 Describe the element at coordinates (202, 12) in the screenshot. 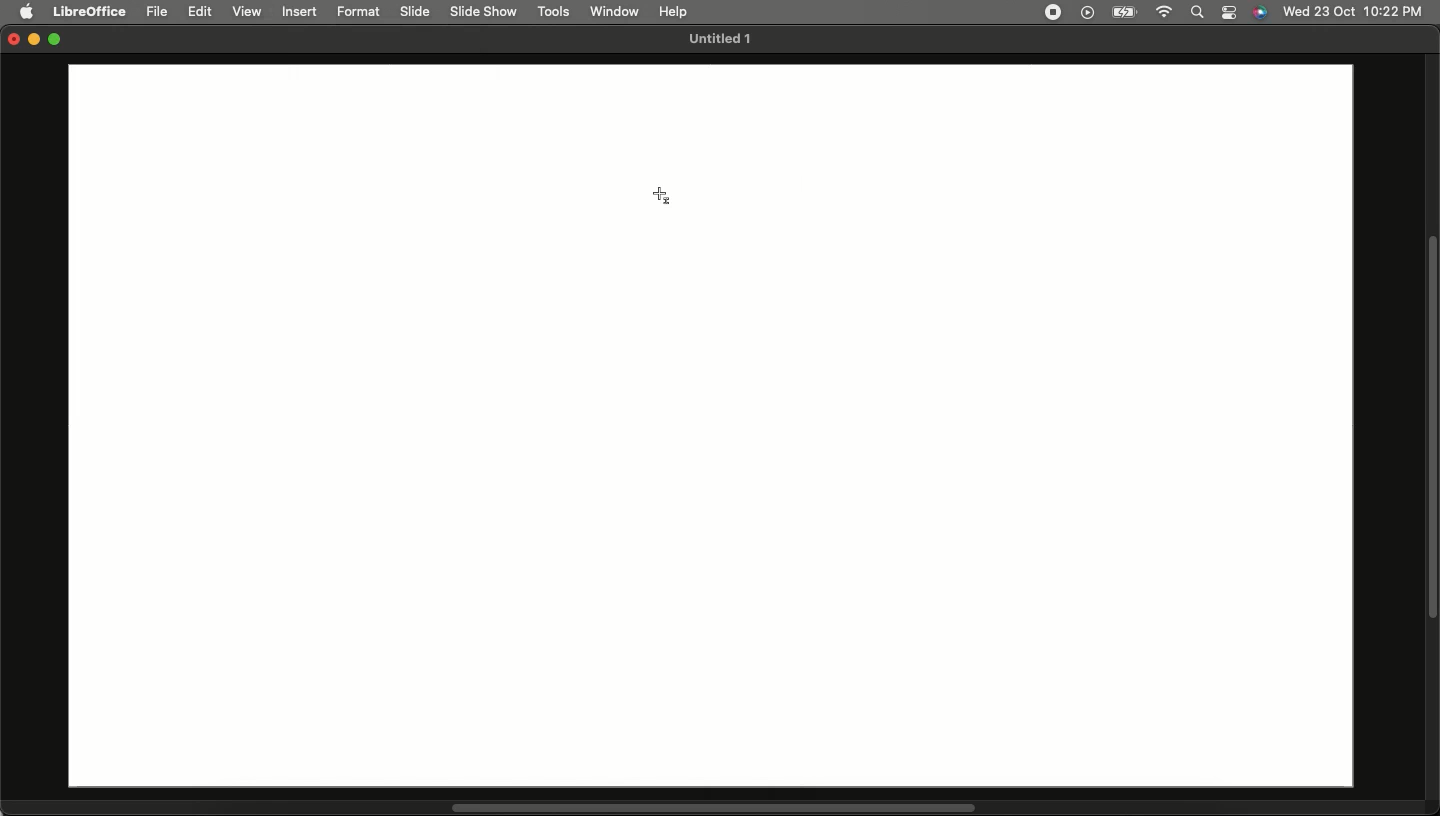

I see `Edit` at that location.